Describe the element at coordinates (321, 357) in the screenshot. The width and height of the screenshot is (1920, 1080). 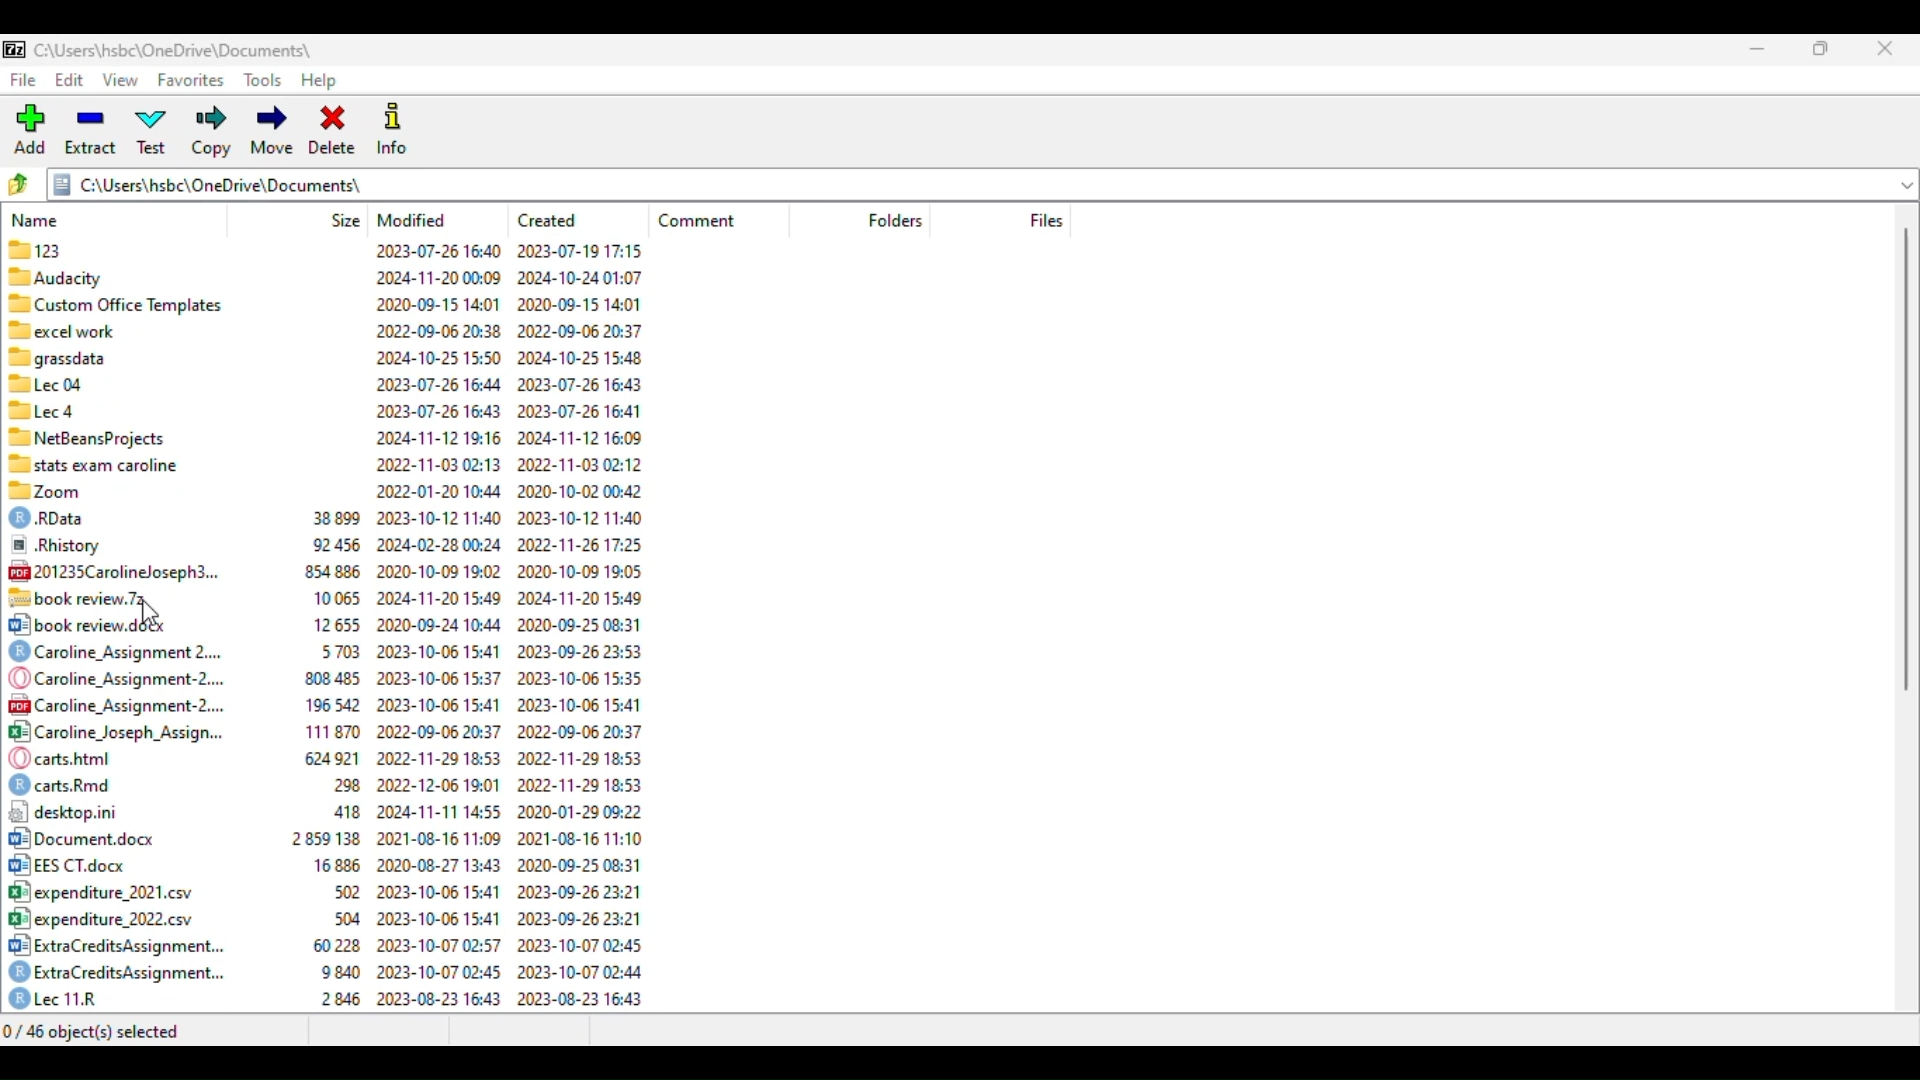
I see `7 grassdata 2024-10-25 15:50 2024-10-25 15:48` at that location.